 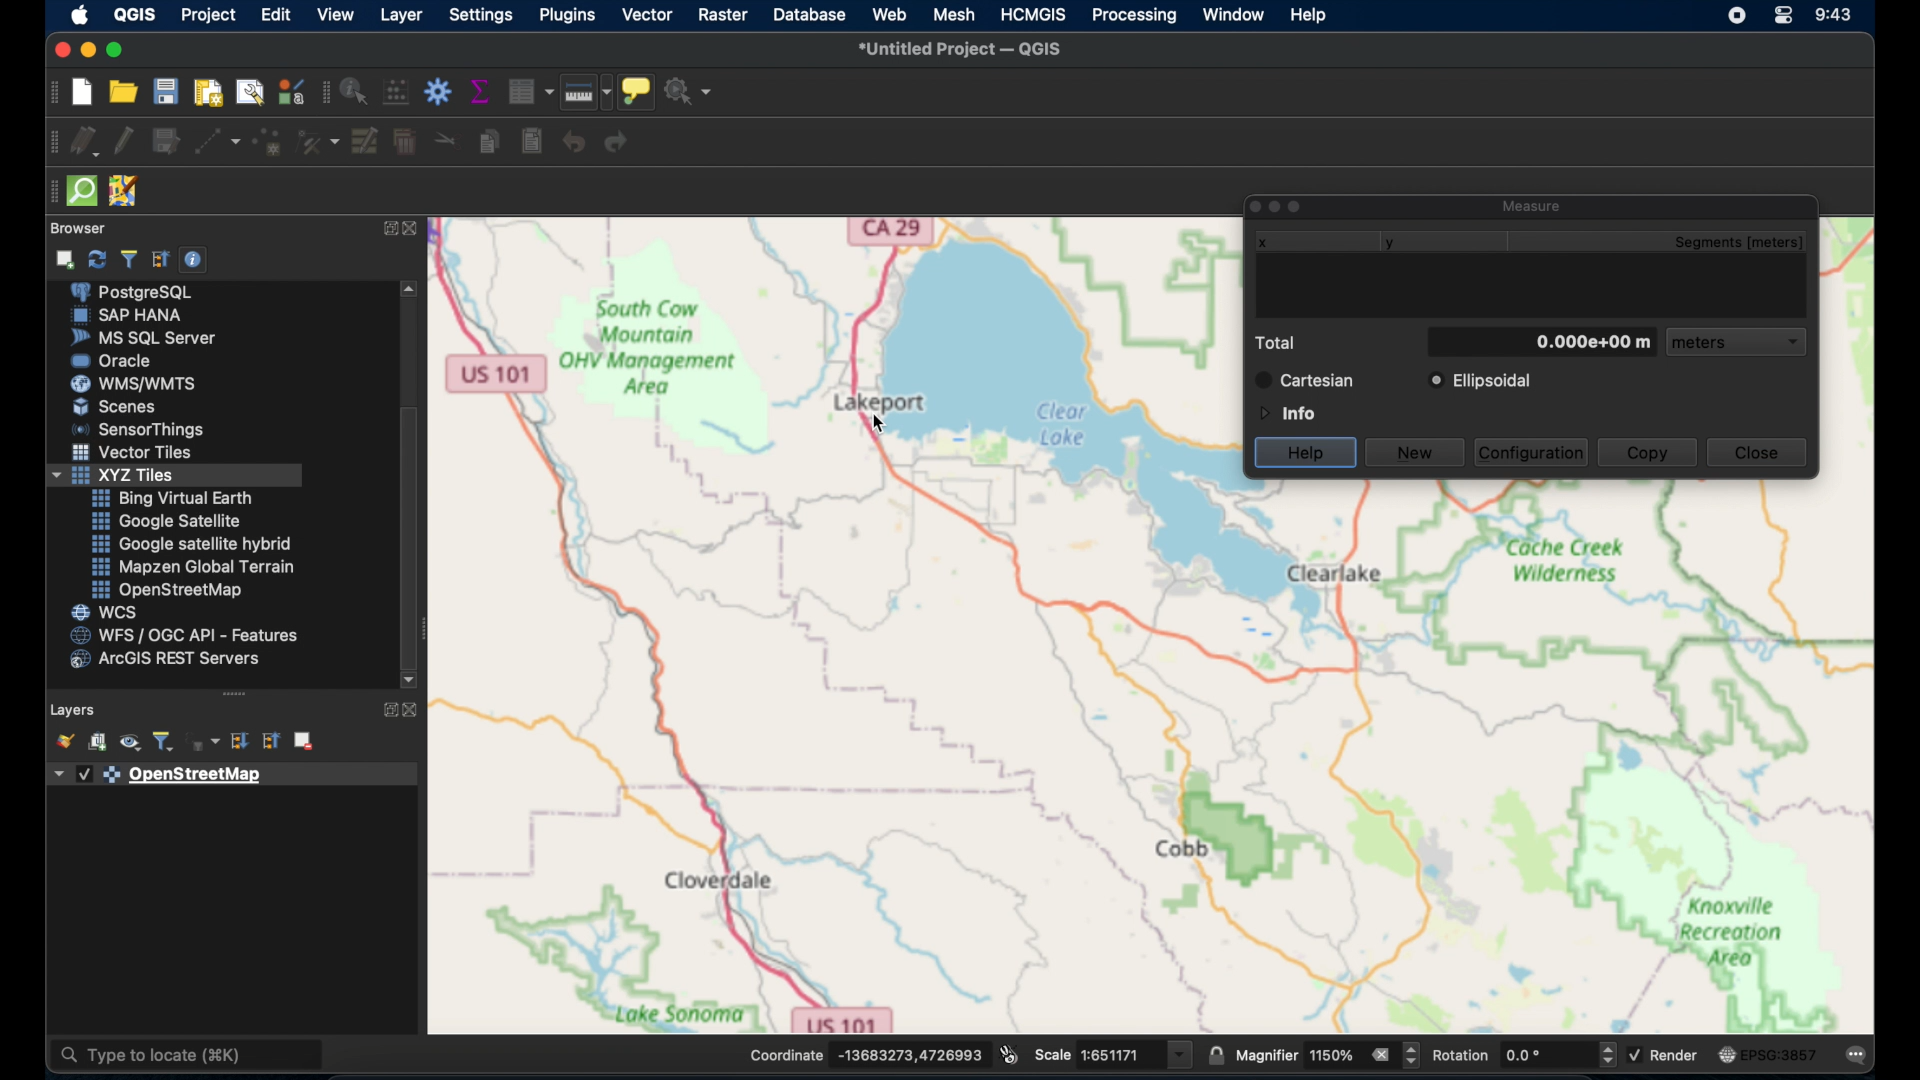 I want to click on configuration, so click(x=1533, y=451).